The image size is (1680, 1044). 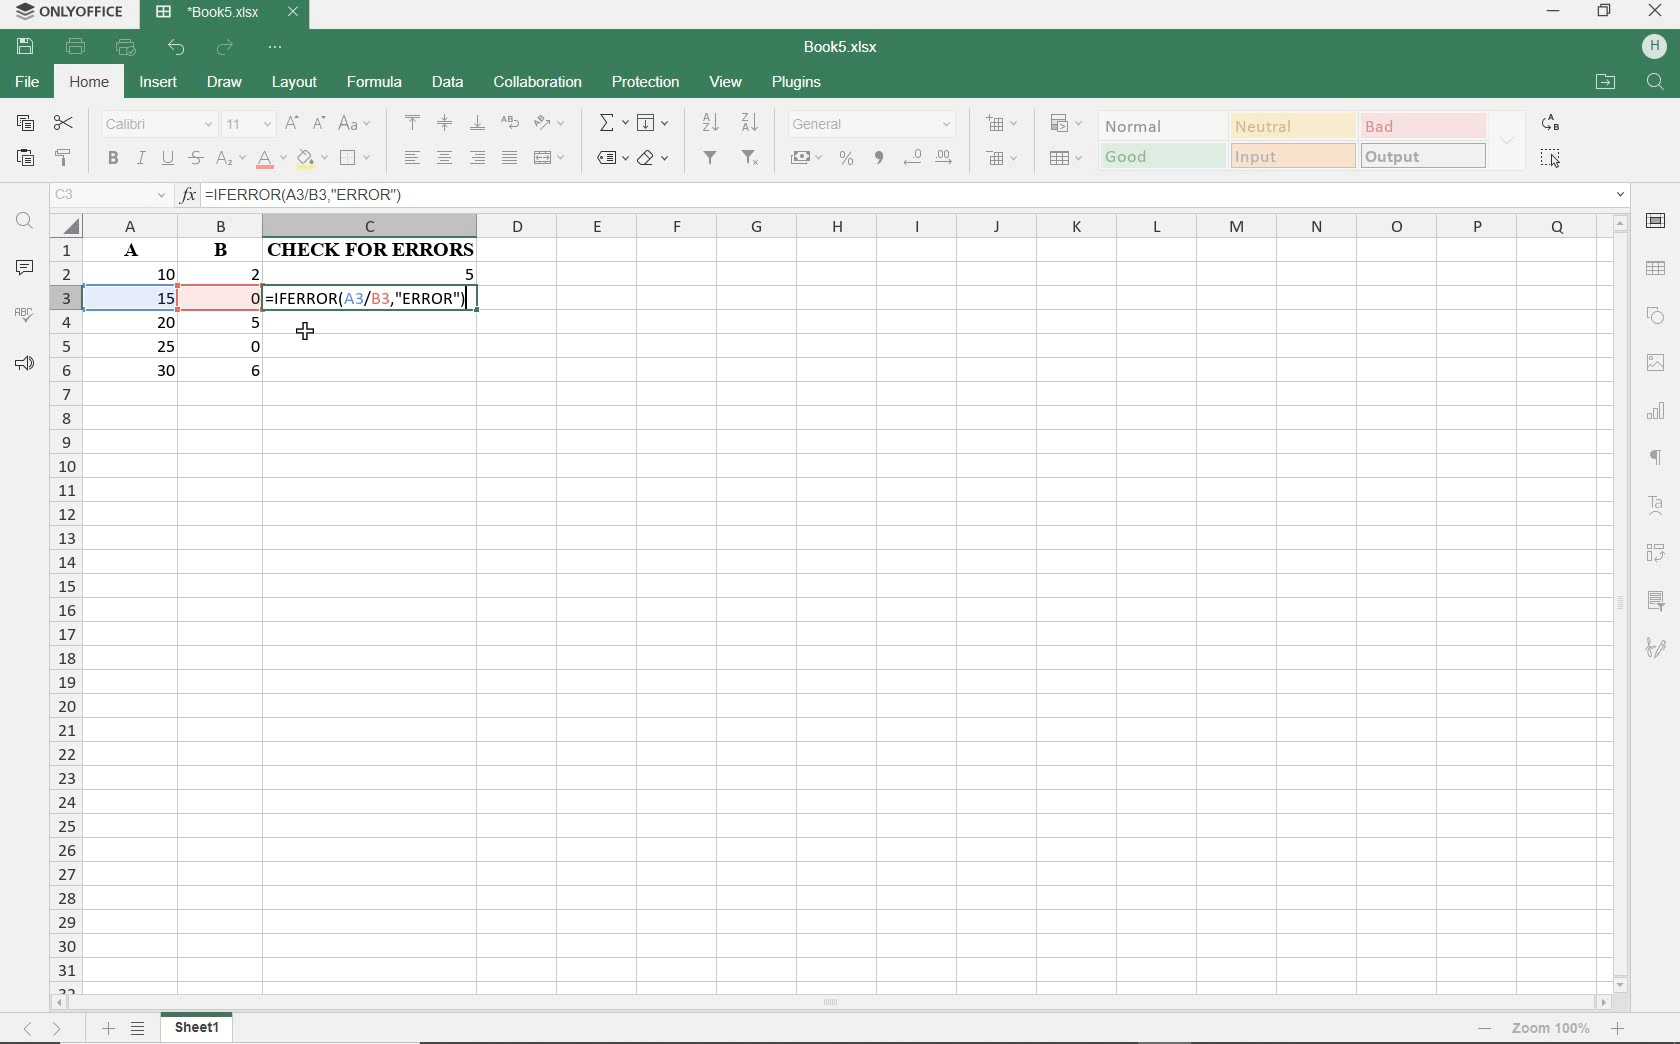 I want to click on FILTER, so click(x=713, y=161).